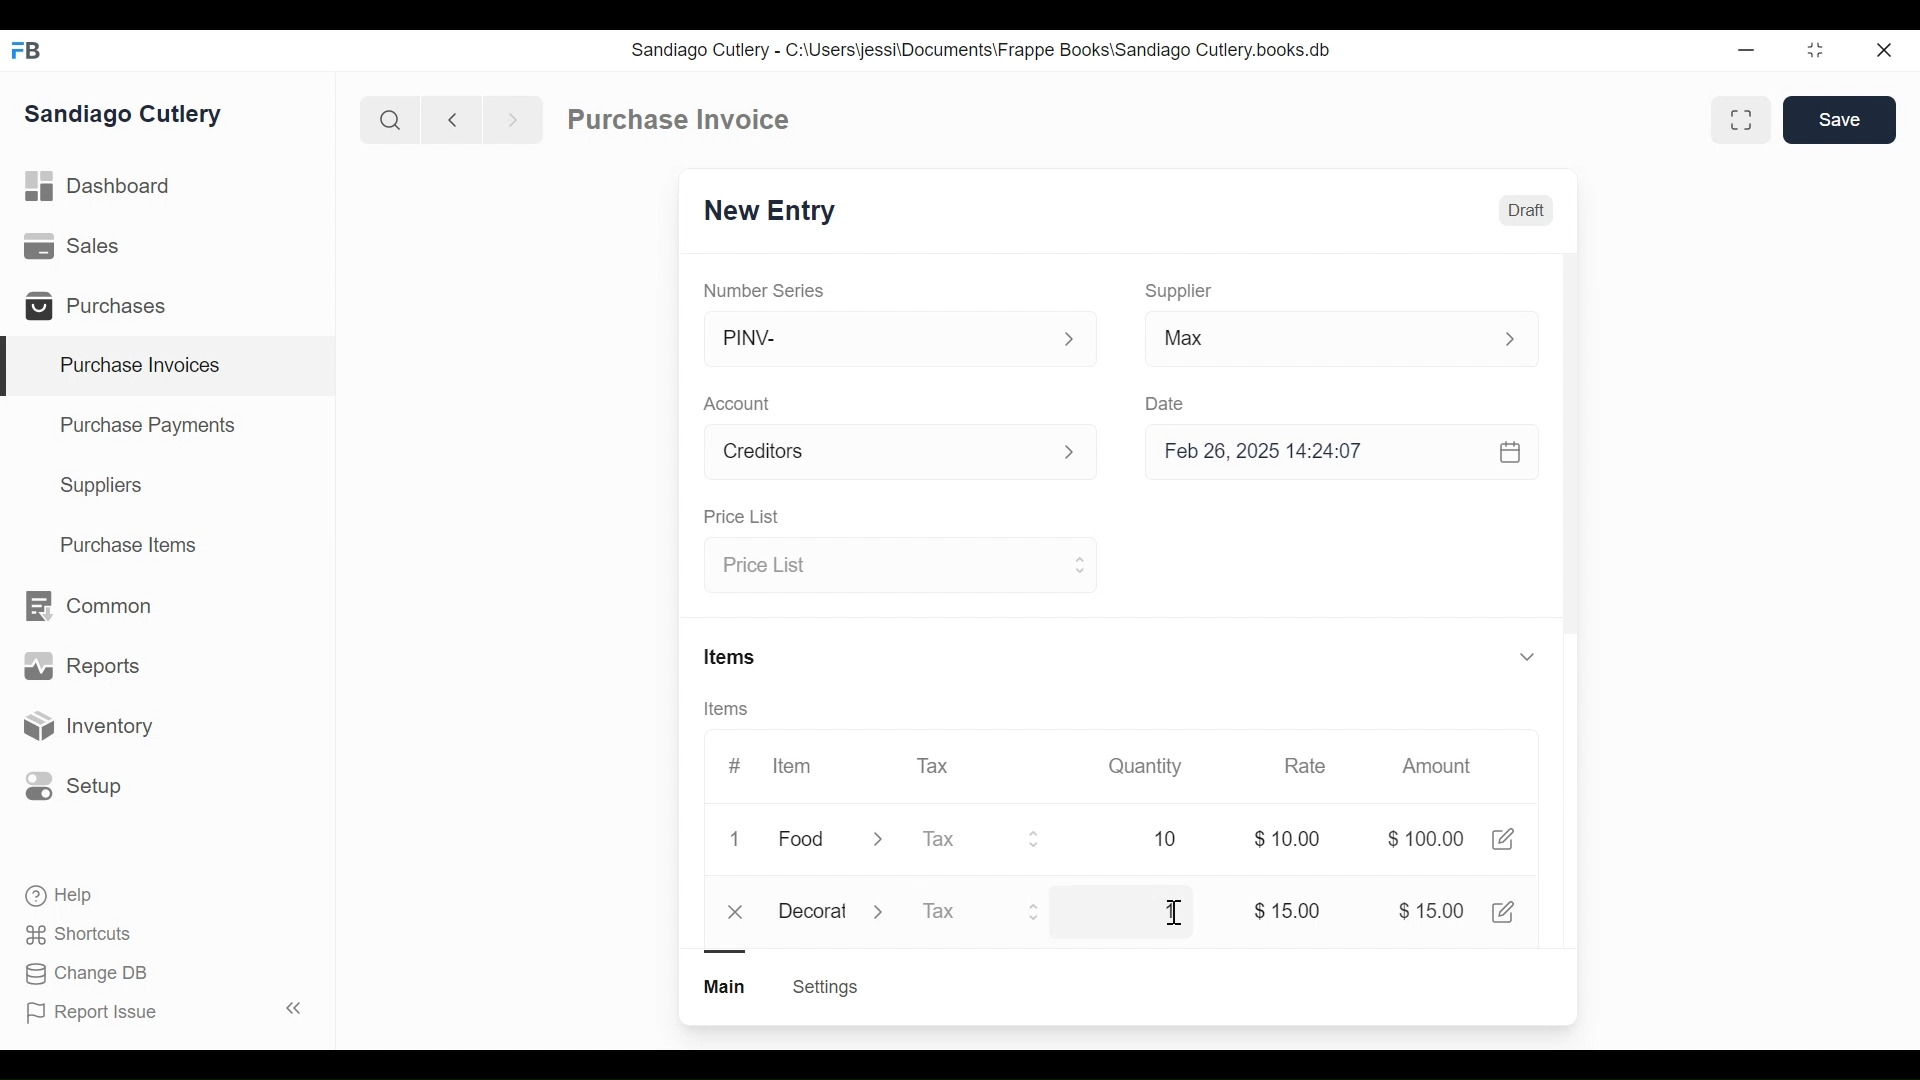 The height and width of the screenshot is (1080, 1920). I want to click on Cursor, so click(1172, 915).